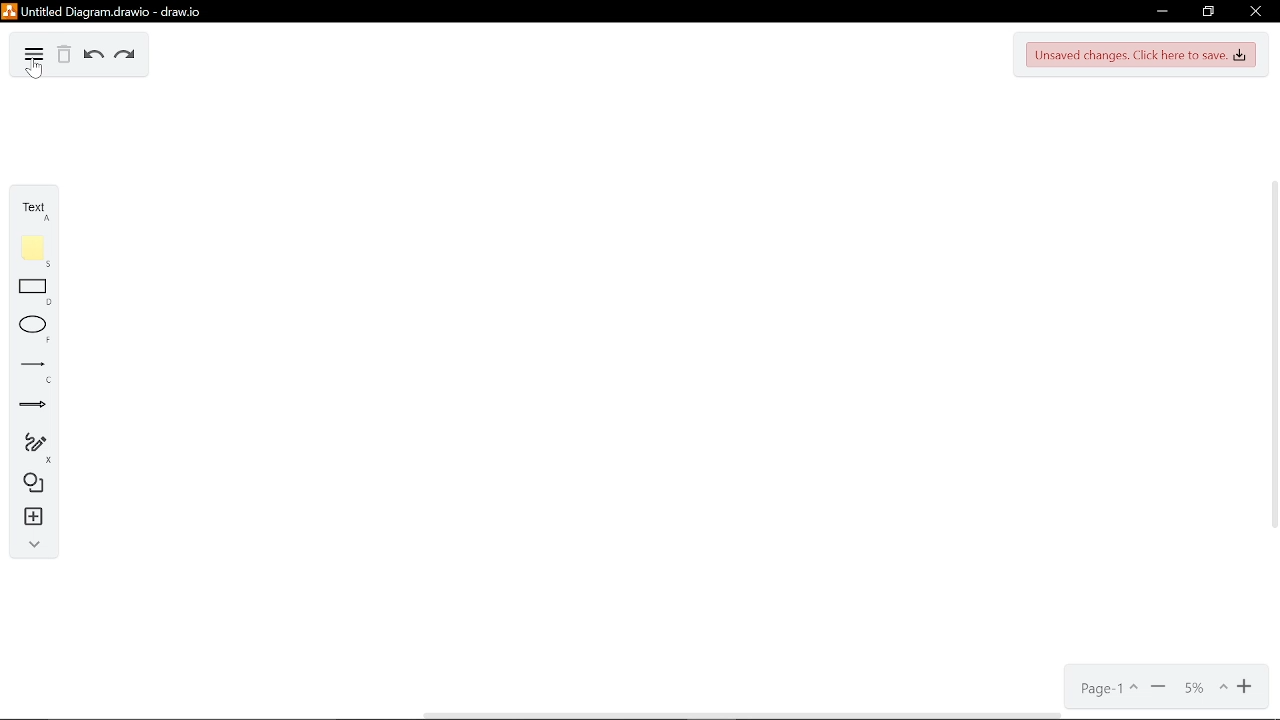  I want to click on cursor, so click(35, 73).